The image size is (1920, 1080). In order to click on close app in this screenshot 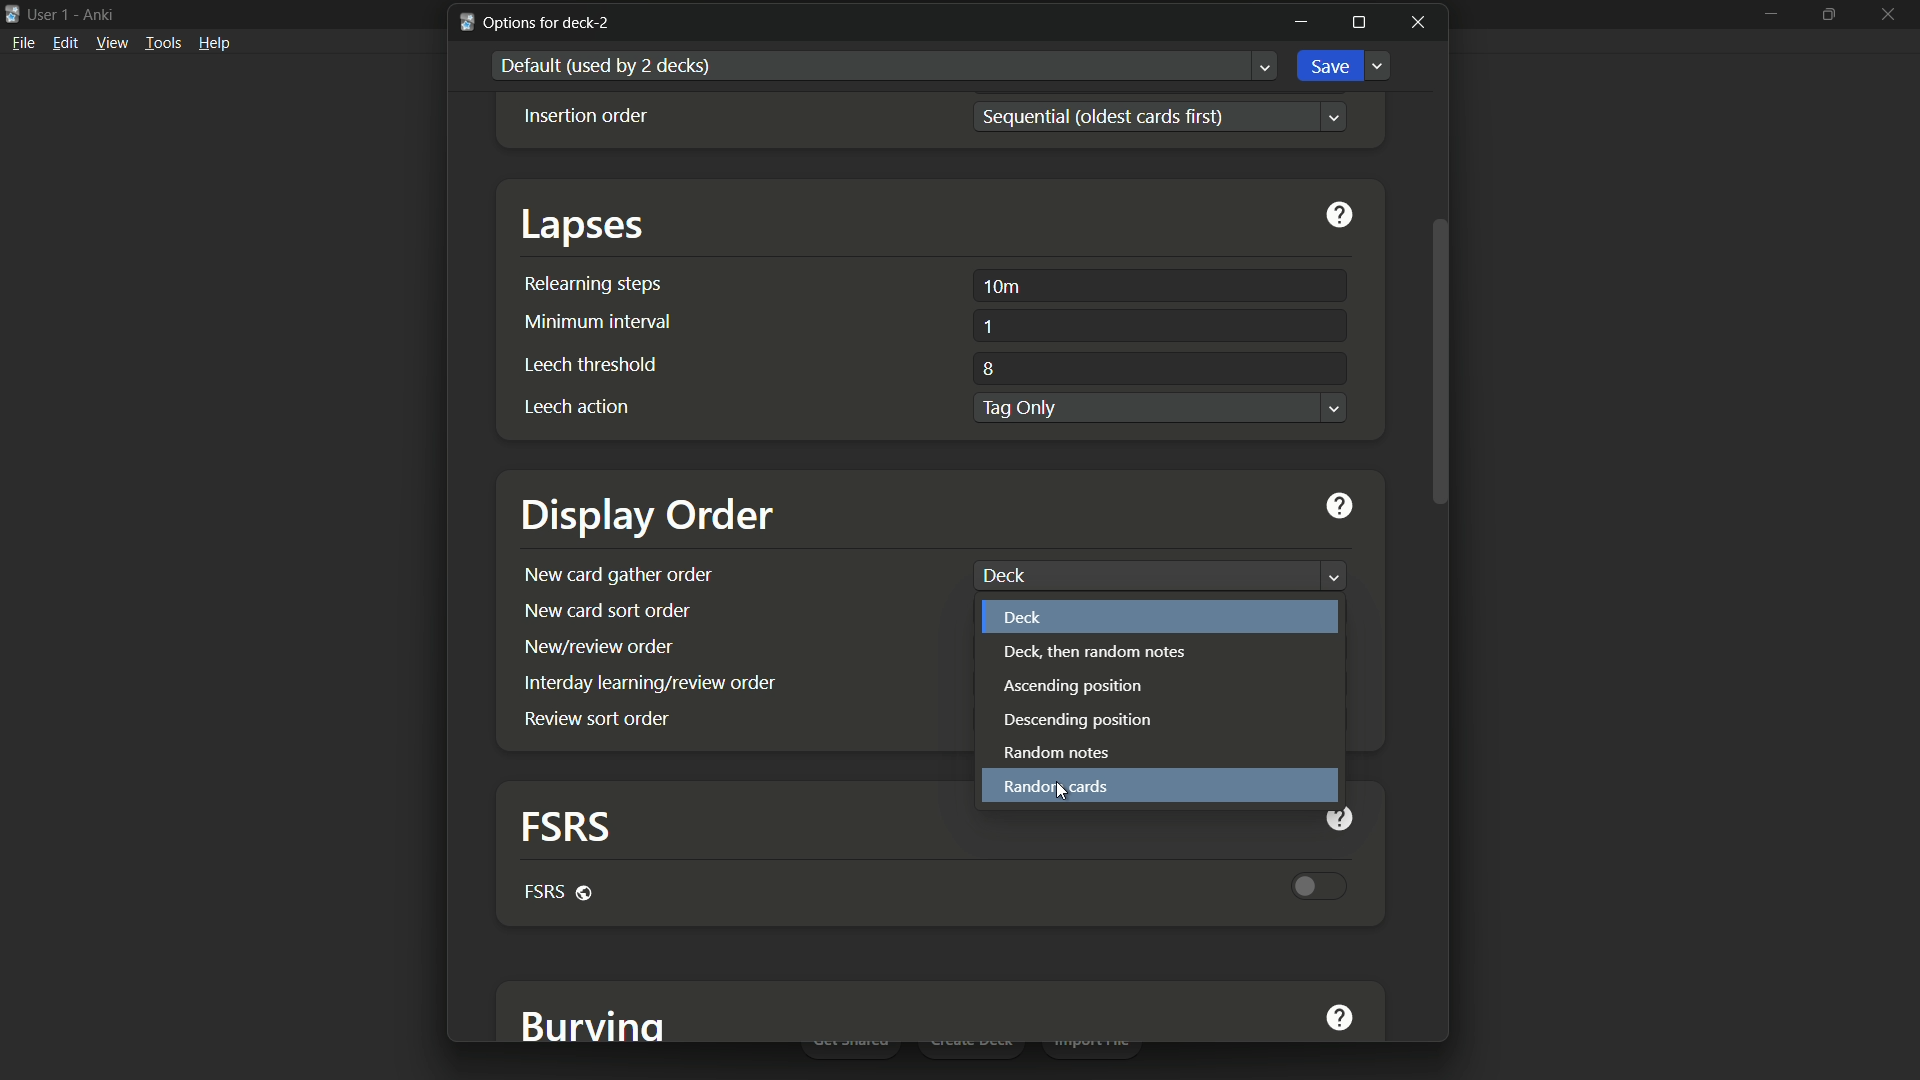, I will do `click(1894, 13)`.